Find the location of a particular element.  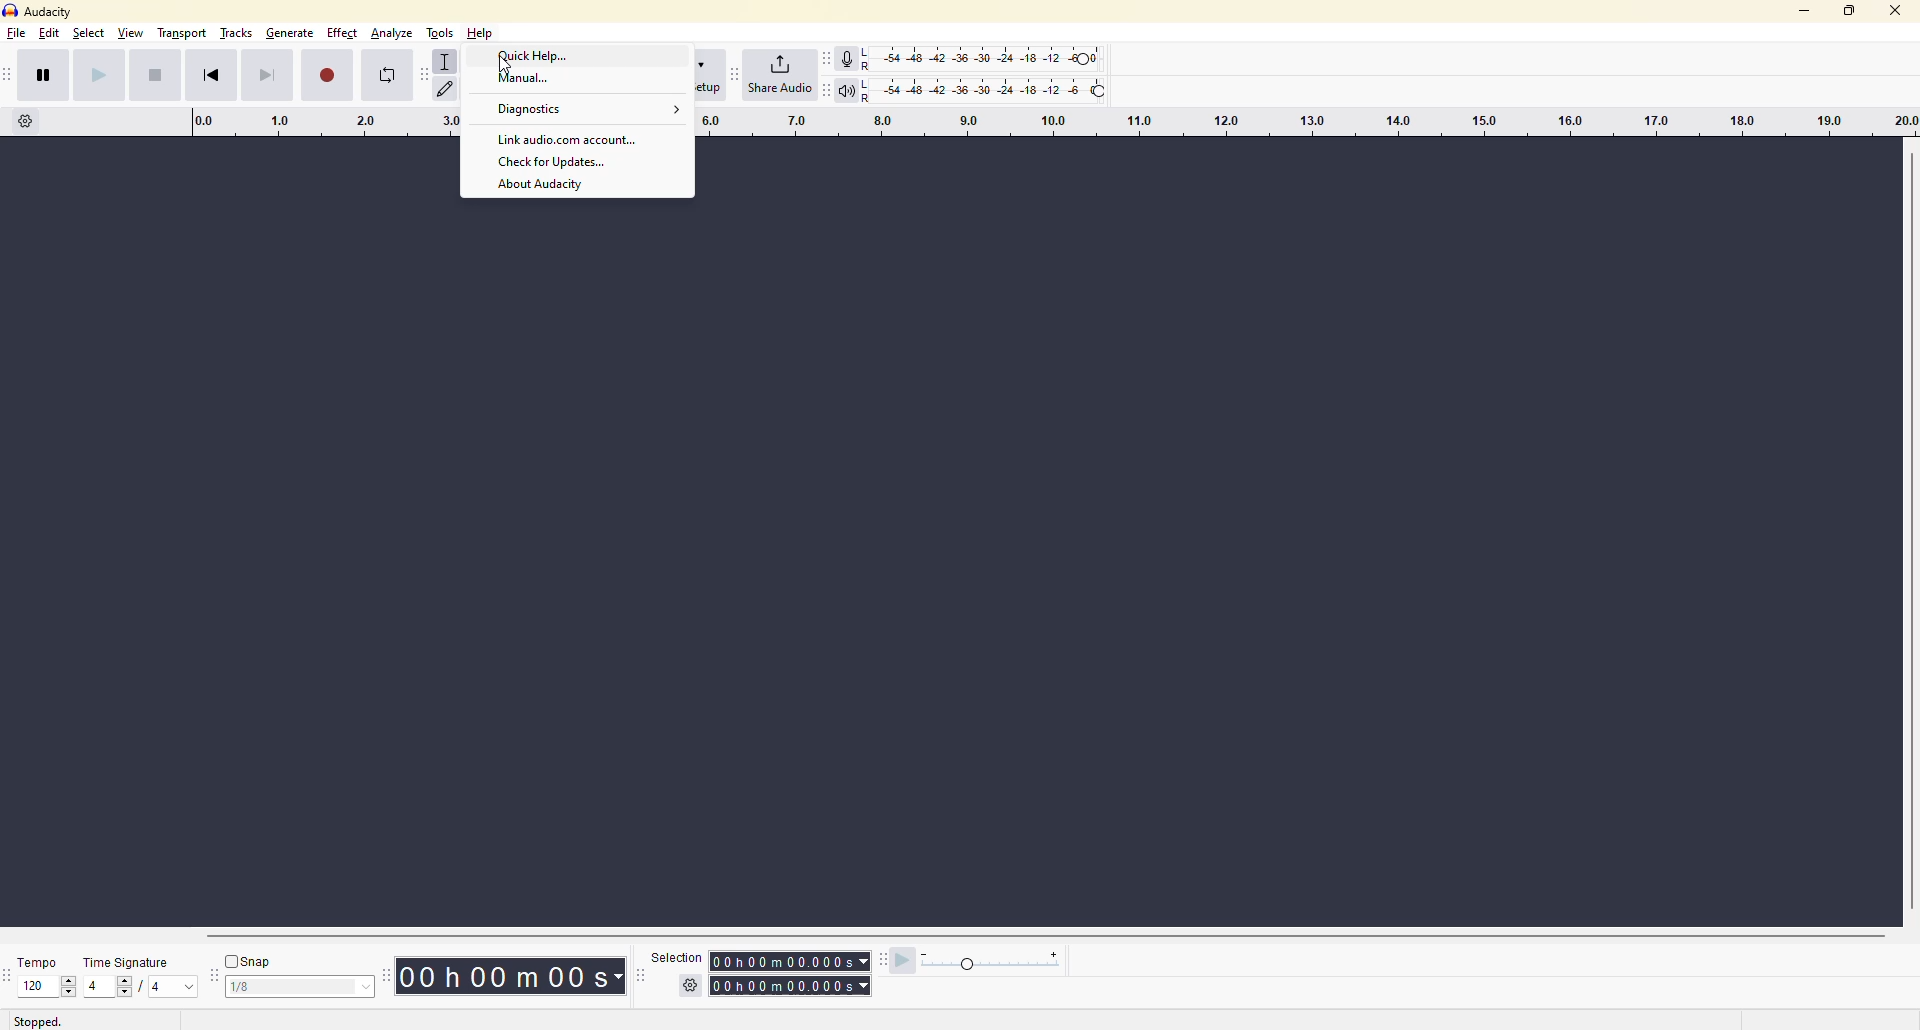

edit is located at coordinates (52, 37).